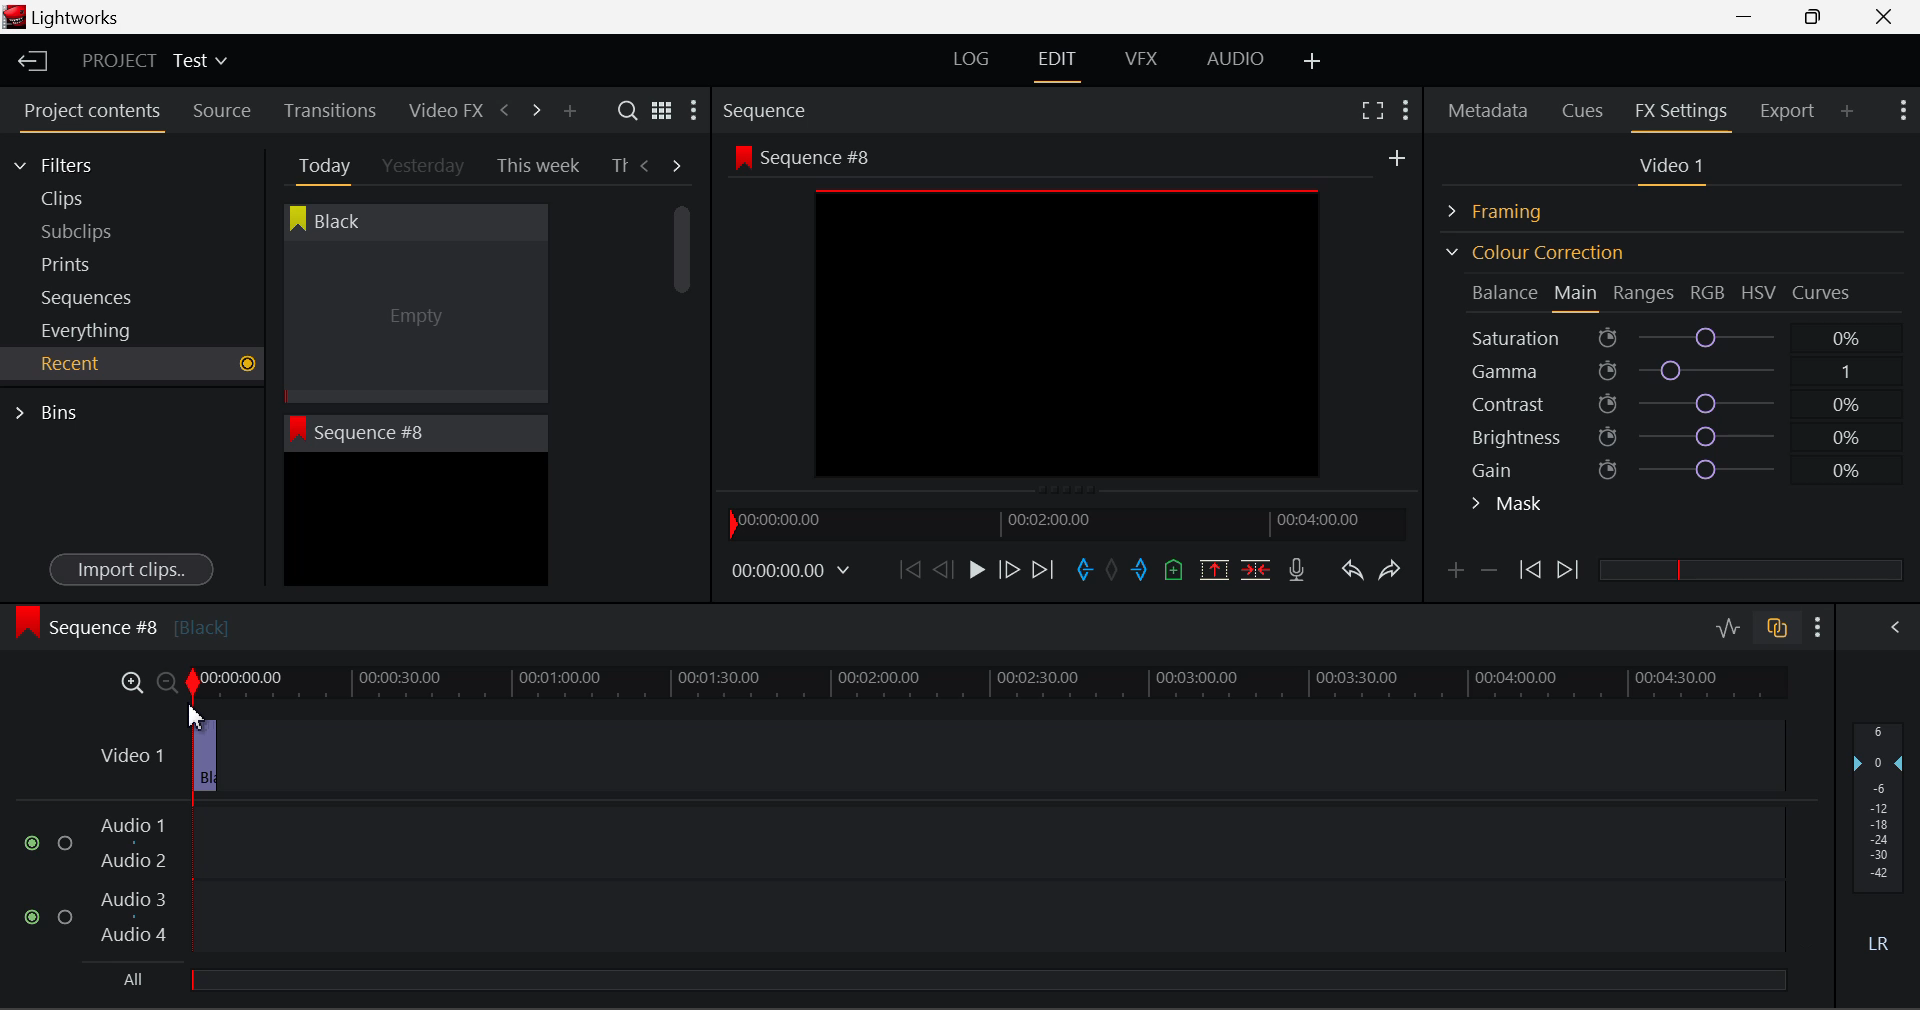 The width and height of the screenshot is (1920, 1010). I want to click on Timeline Zoom In, so click(128, 682).